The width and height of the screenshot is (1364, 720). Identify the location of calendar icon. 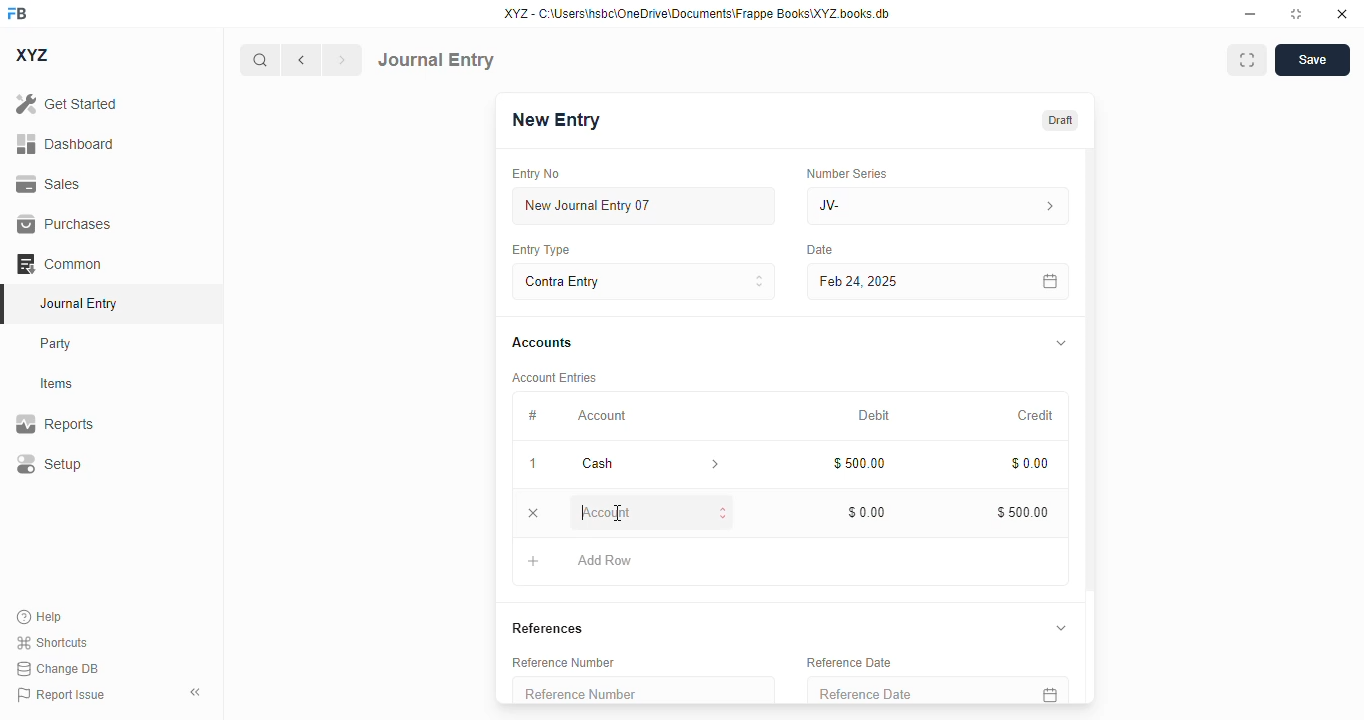
(1051, 281).